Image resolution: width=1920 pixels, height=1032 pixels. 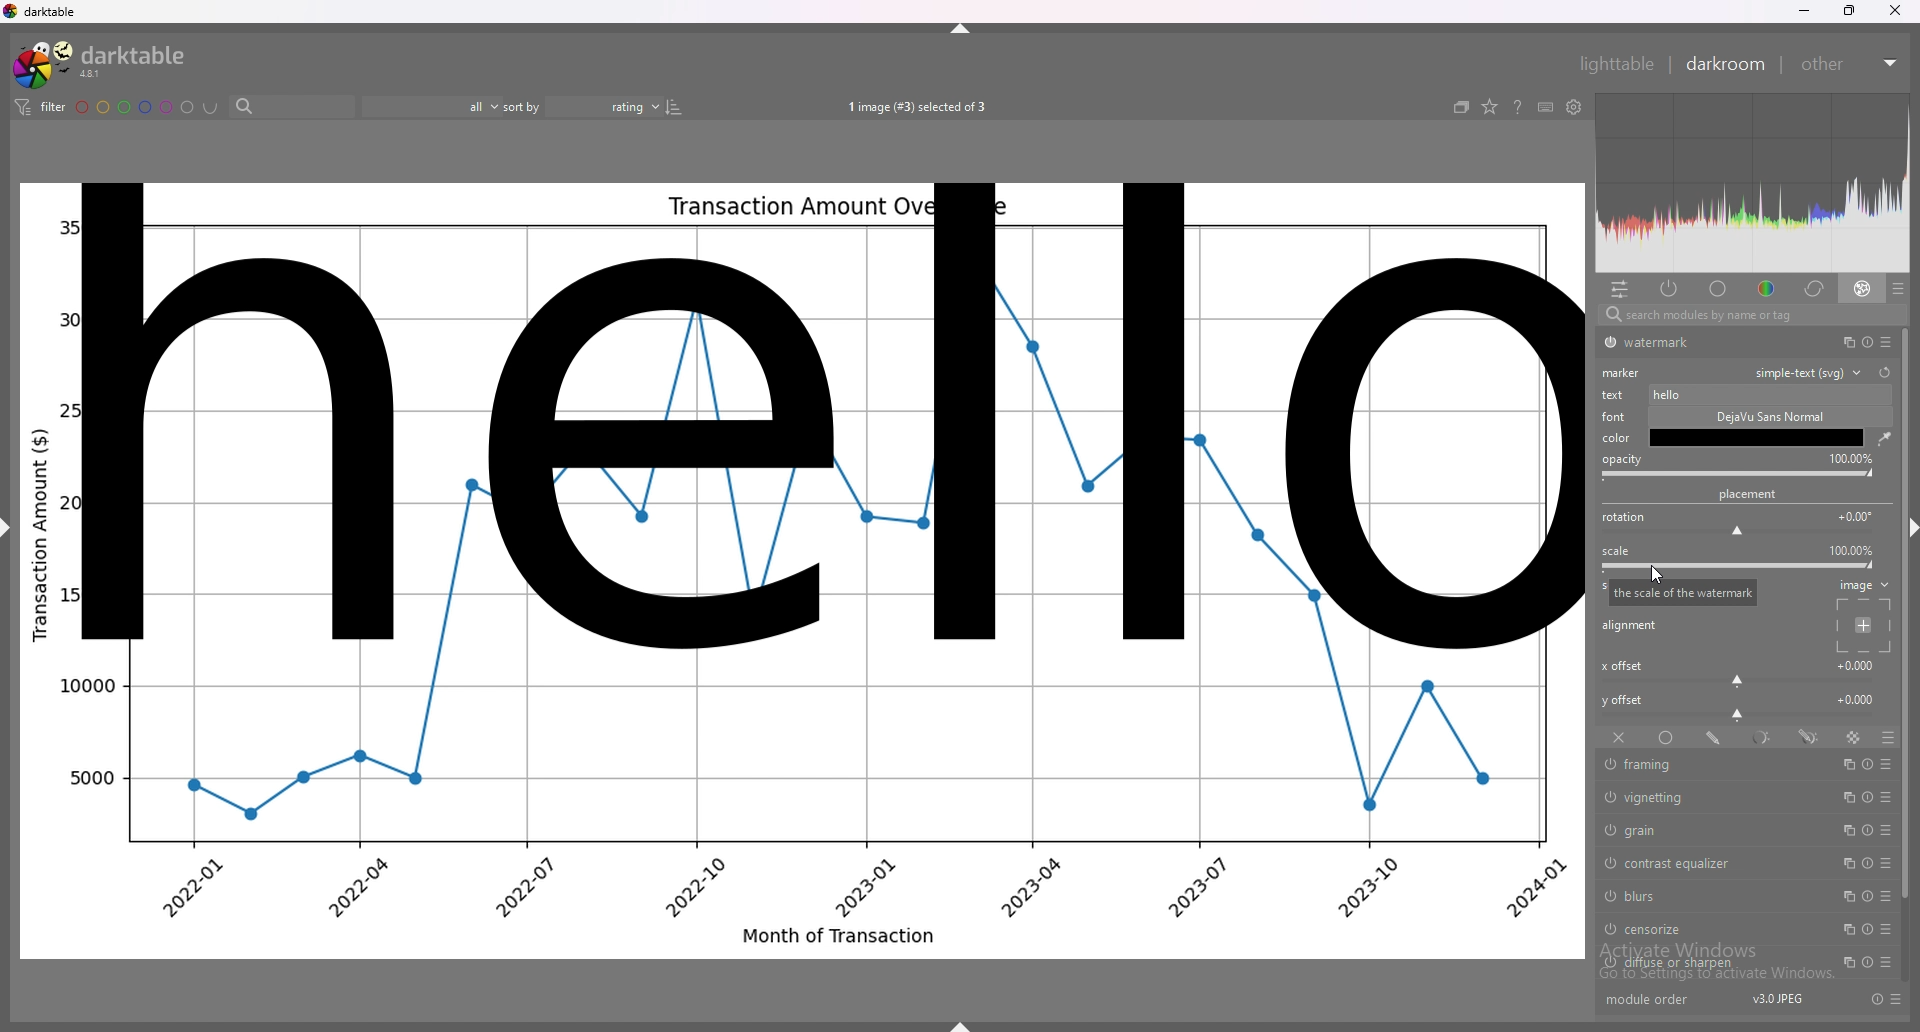 What do you see at coordinates (1846, 798) in the screenshot?
I see `multiple instances action` at bounding box center [1846, 798].